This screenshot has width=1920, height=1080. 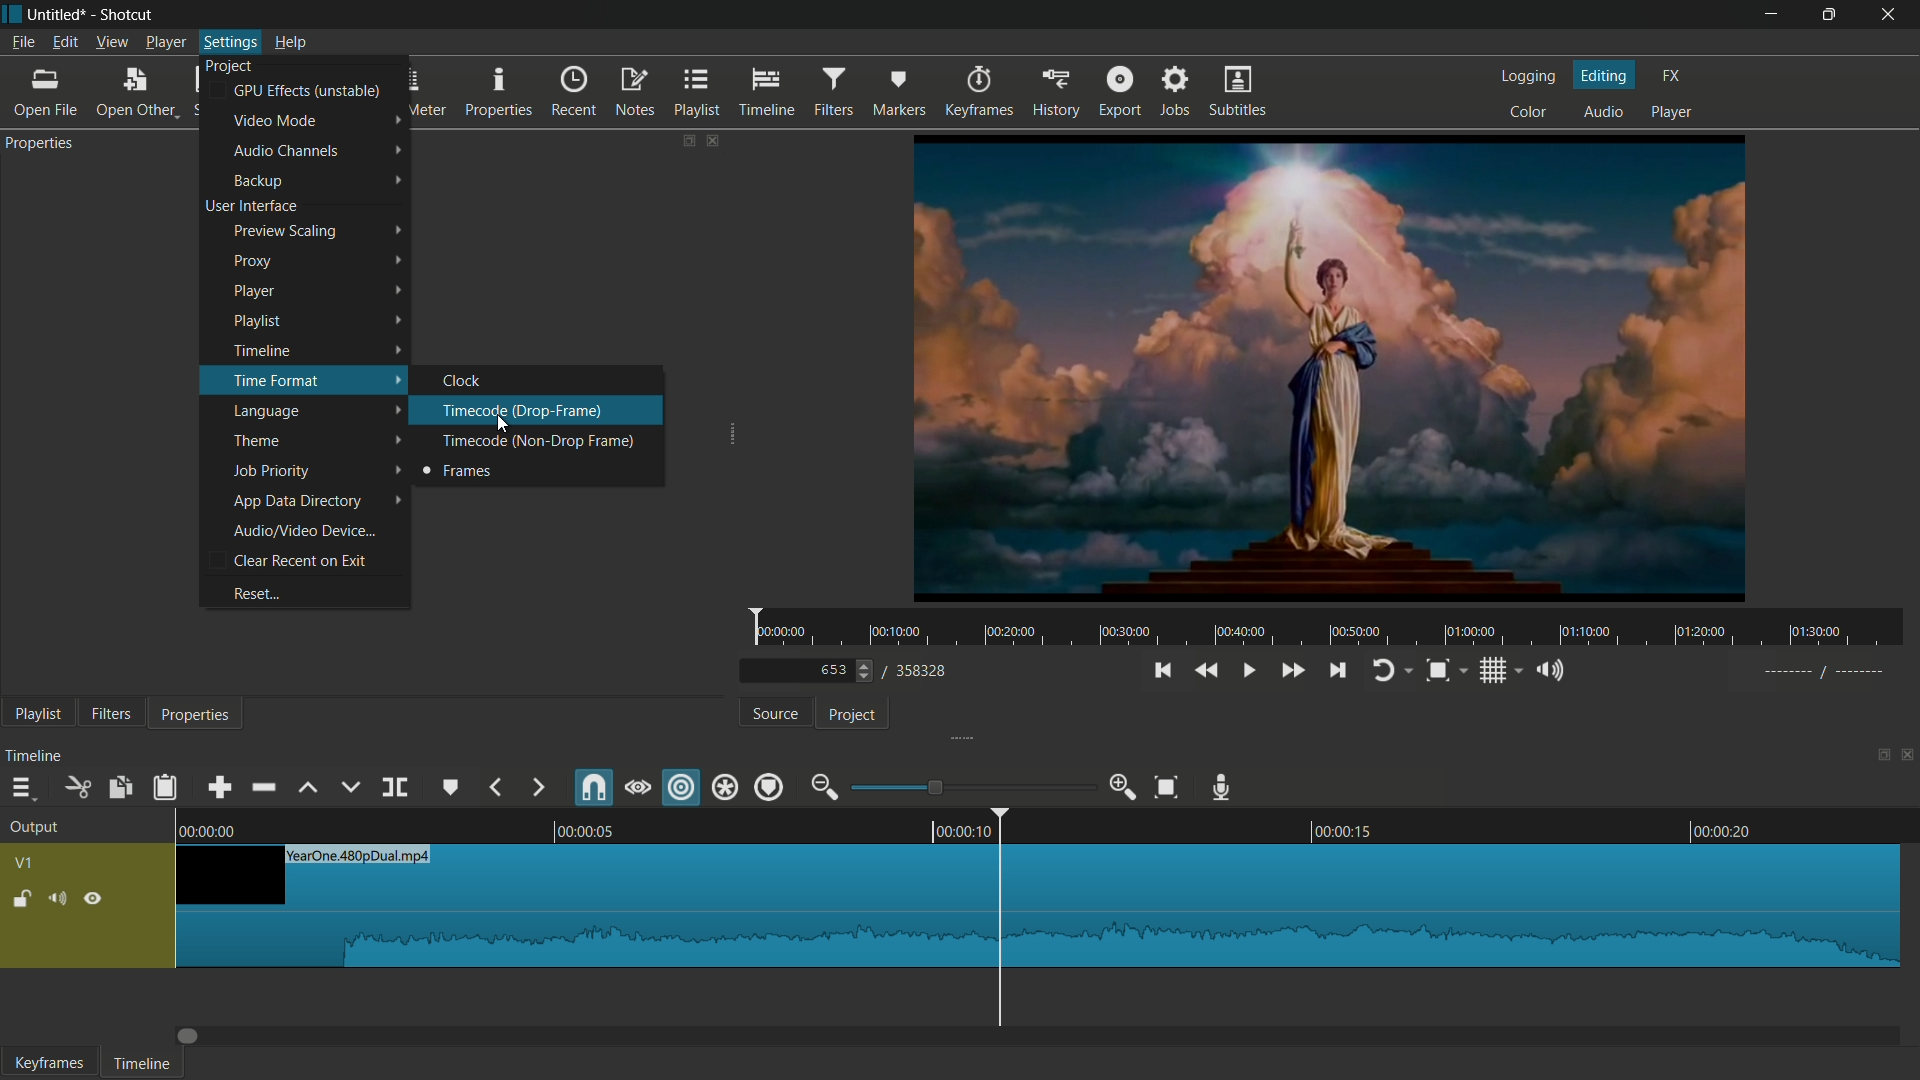 I want to click on help menu, so click(x=291, y=43).